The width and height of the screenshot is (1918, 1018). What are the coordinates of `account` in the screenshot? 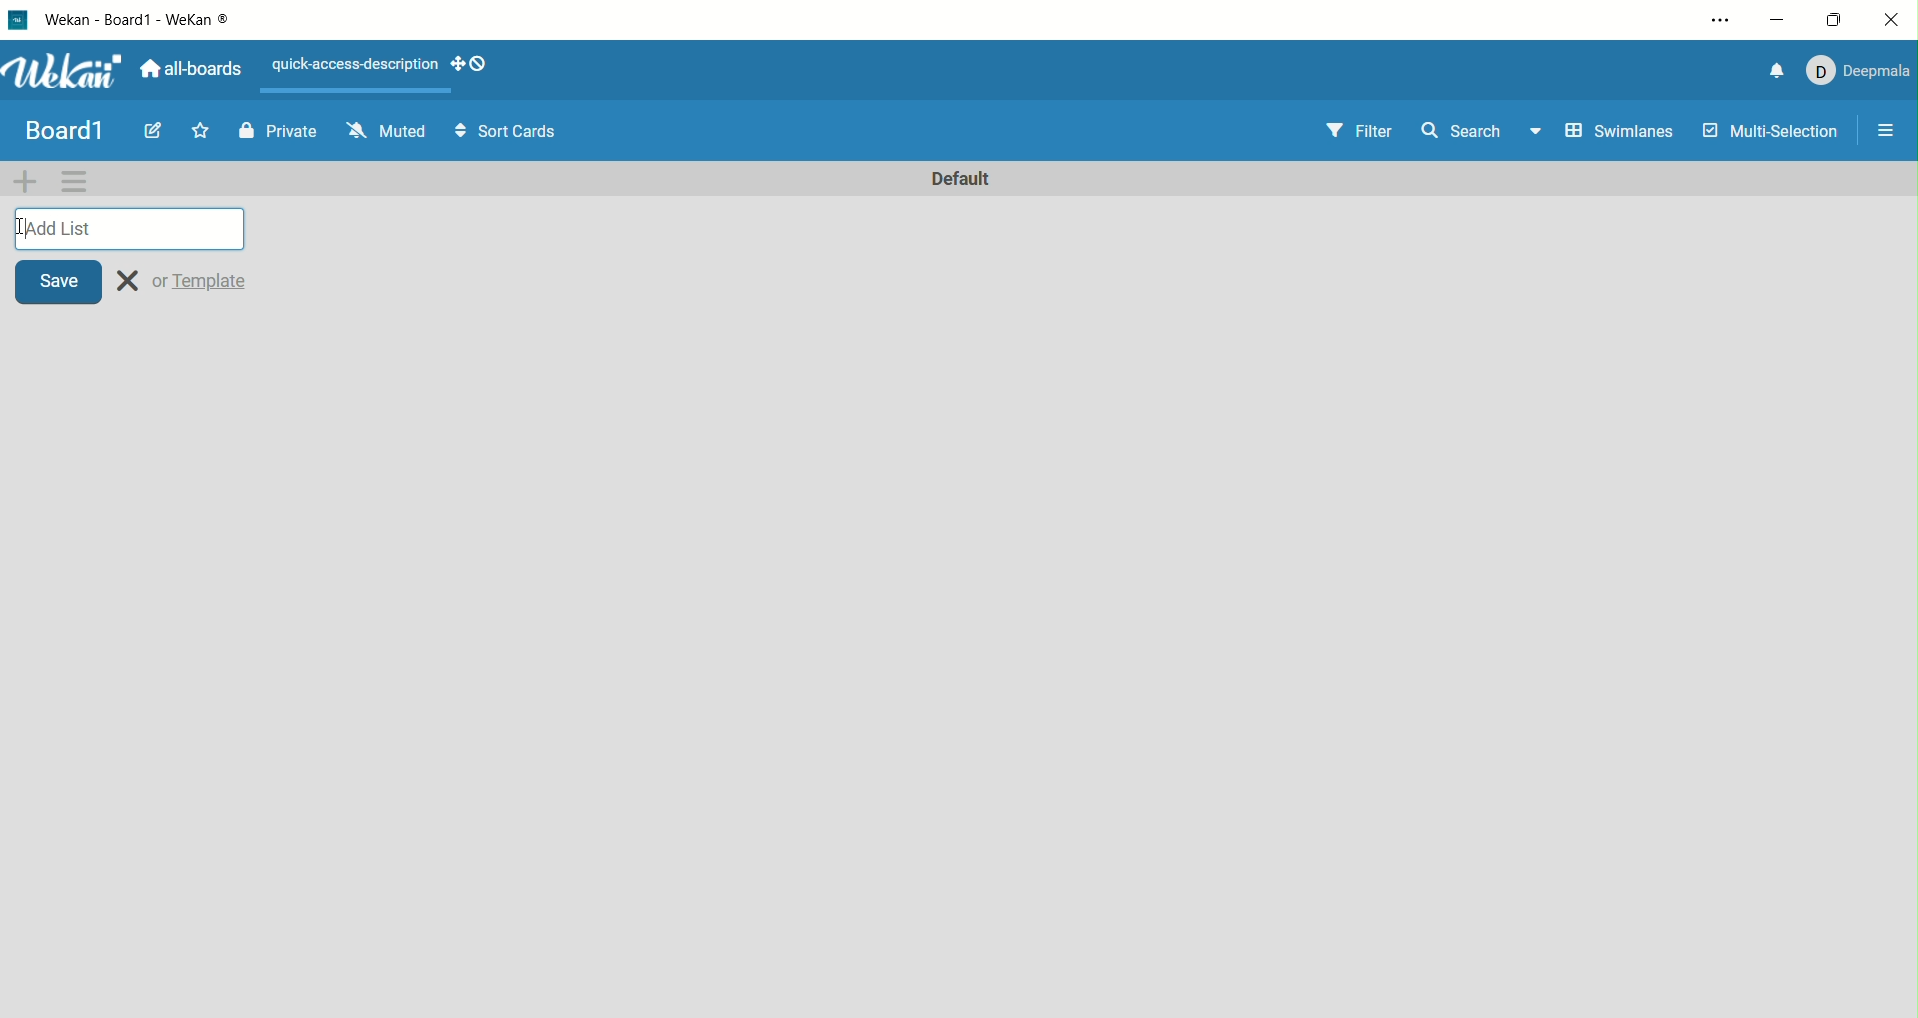 It's located at (1863, 72).